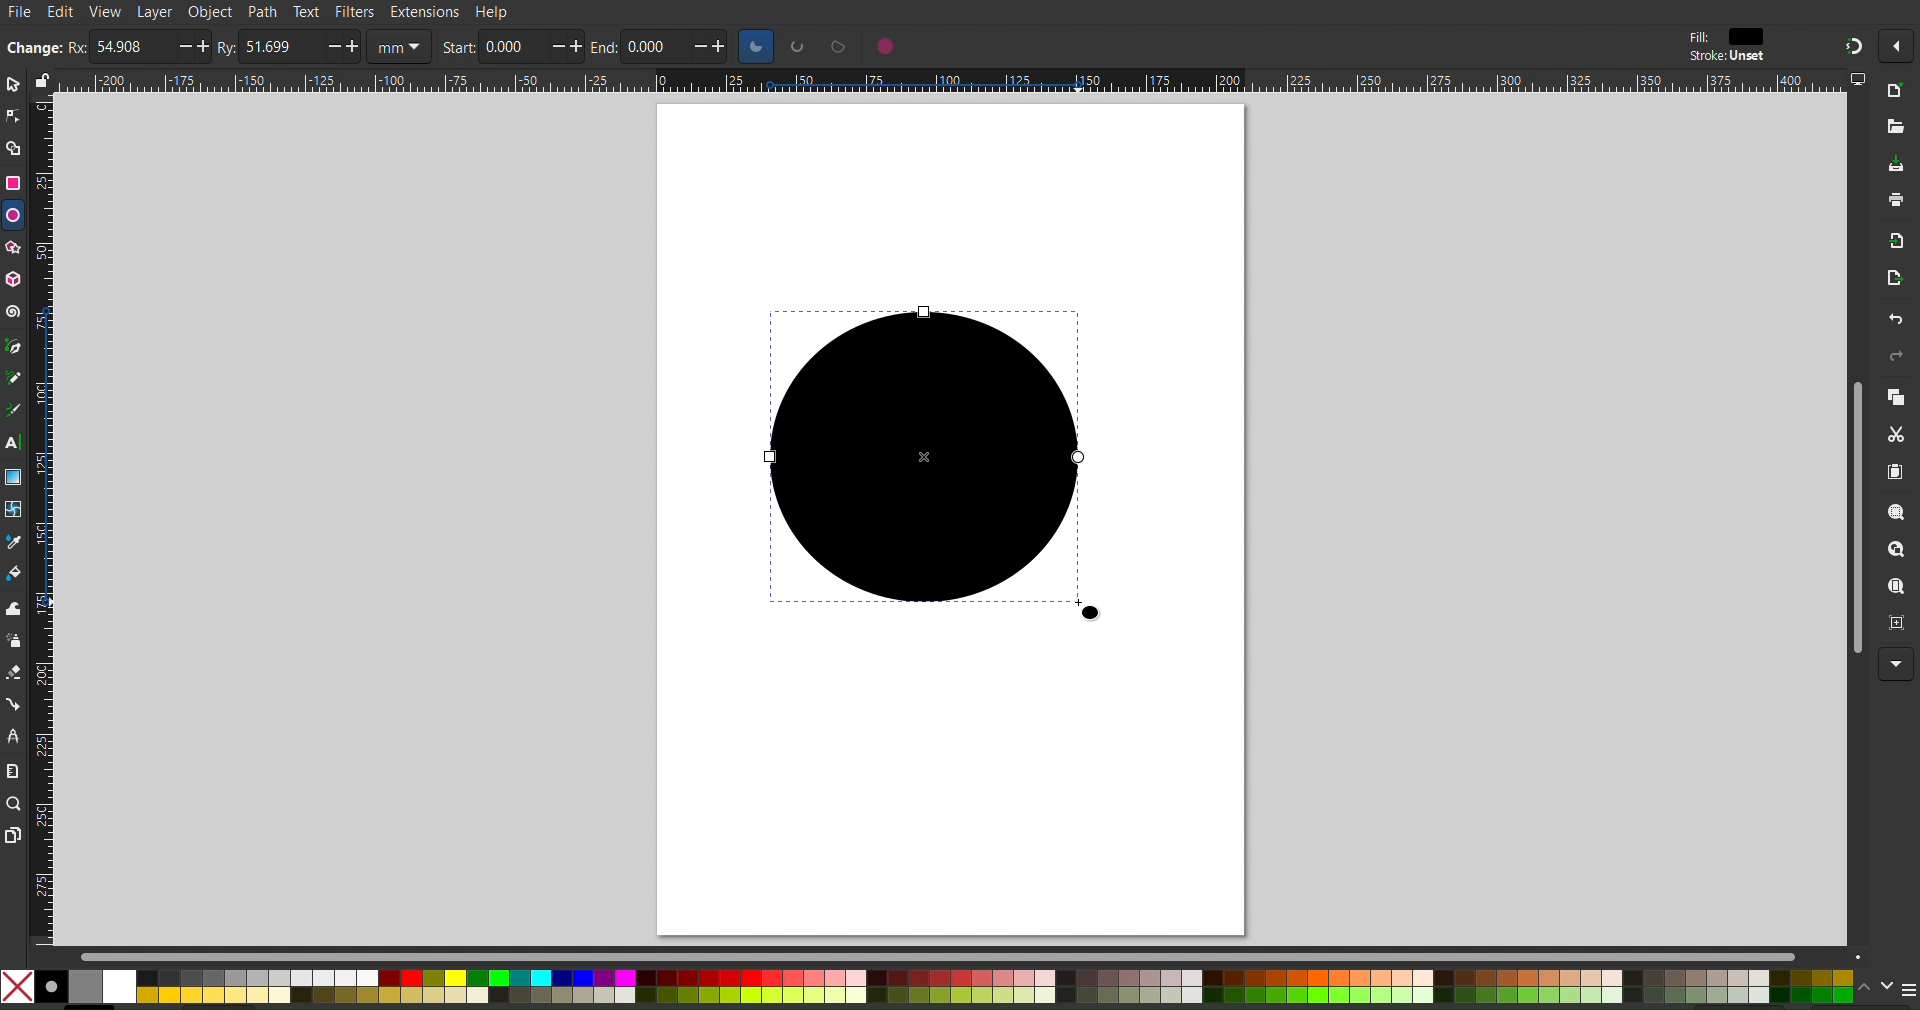  What do you see at coordinates (13, 278) in the screenshot?
I see `3D Box Tool` at bounding box center [13, 278].